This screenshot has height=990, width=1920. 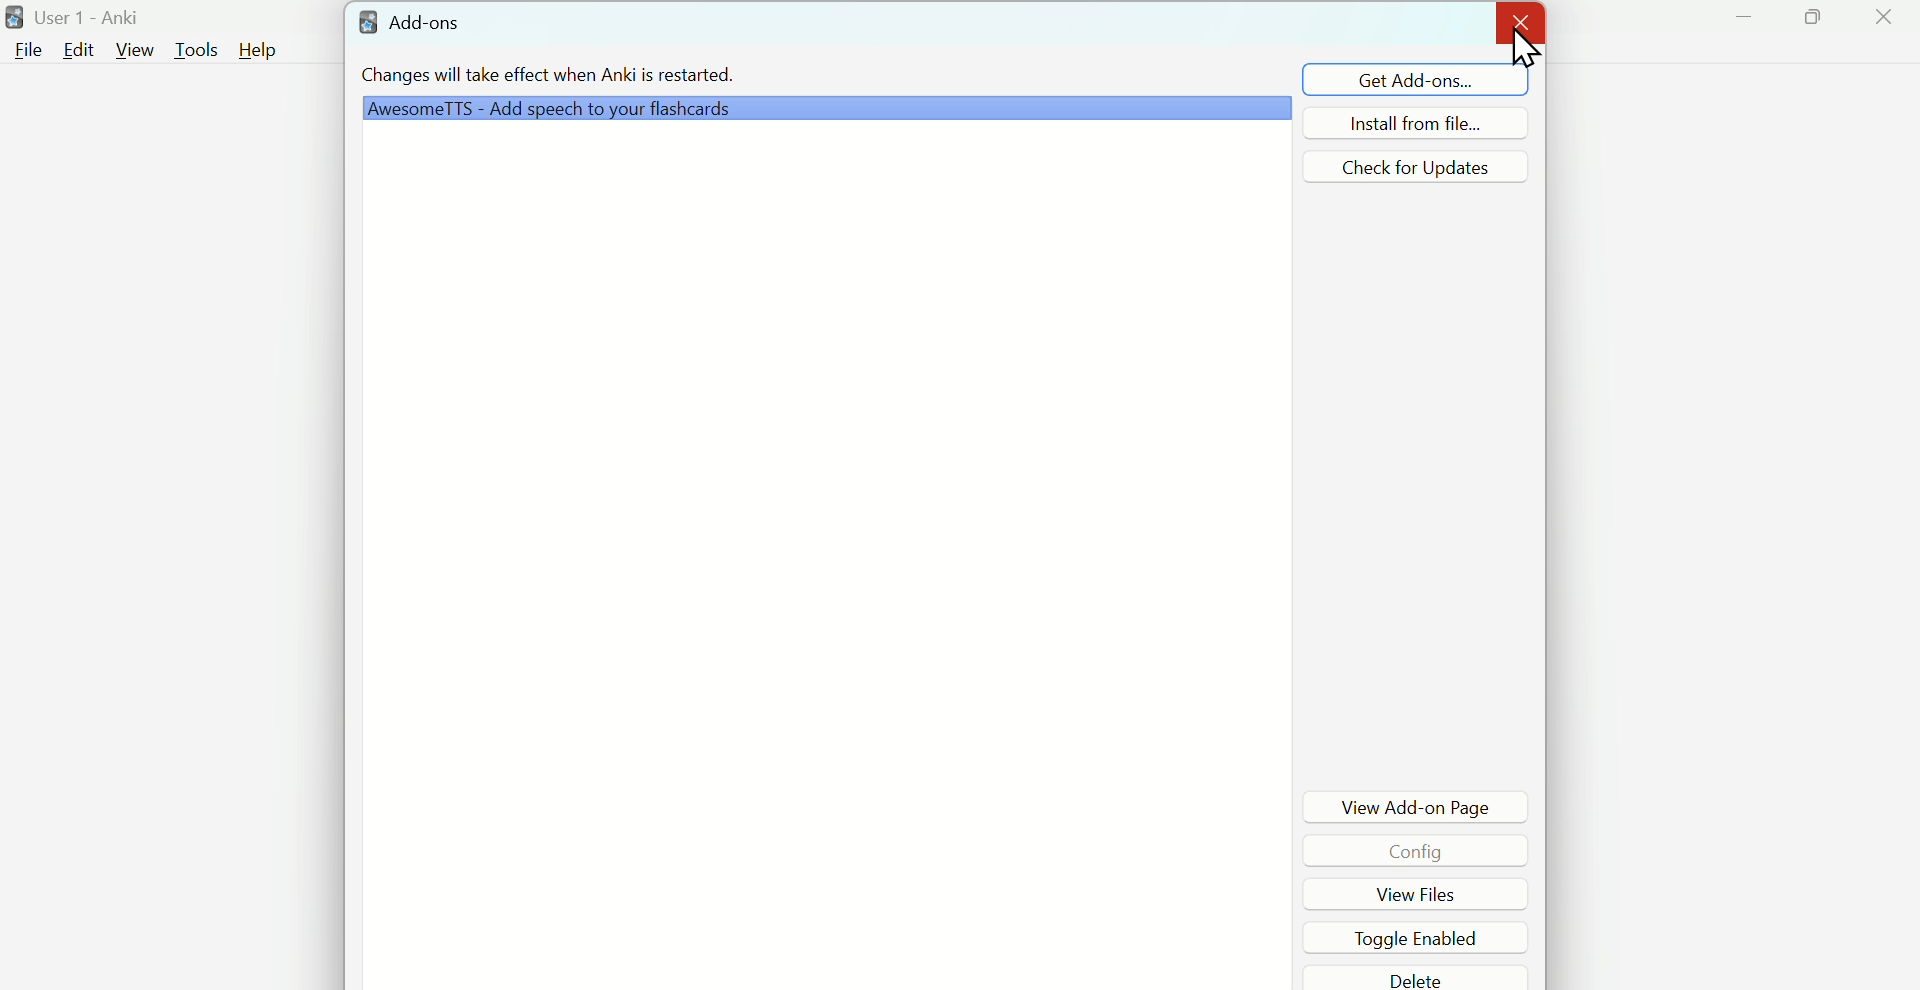 I want to click on Help, so click(x=269, y=47).